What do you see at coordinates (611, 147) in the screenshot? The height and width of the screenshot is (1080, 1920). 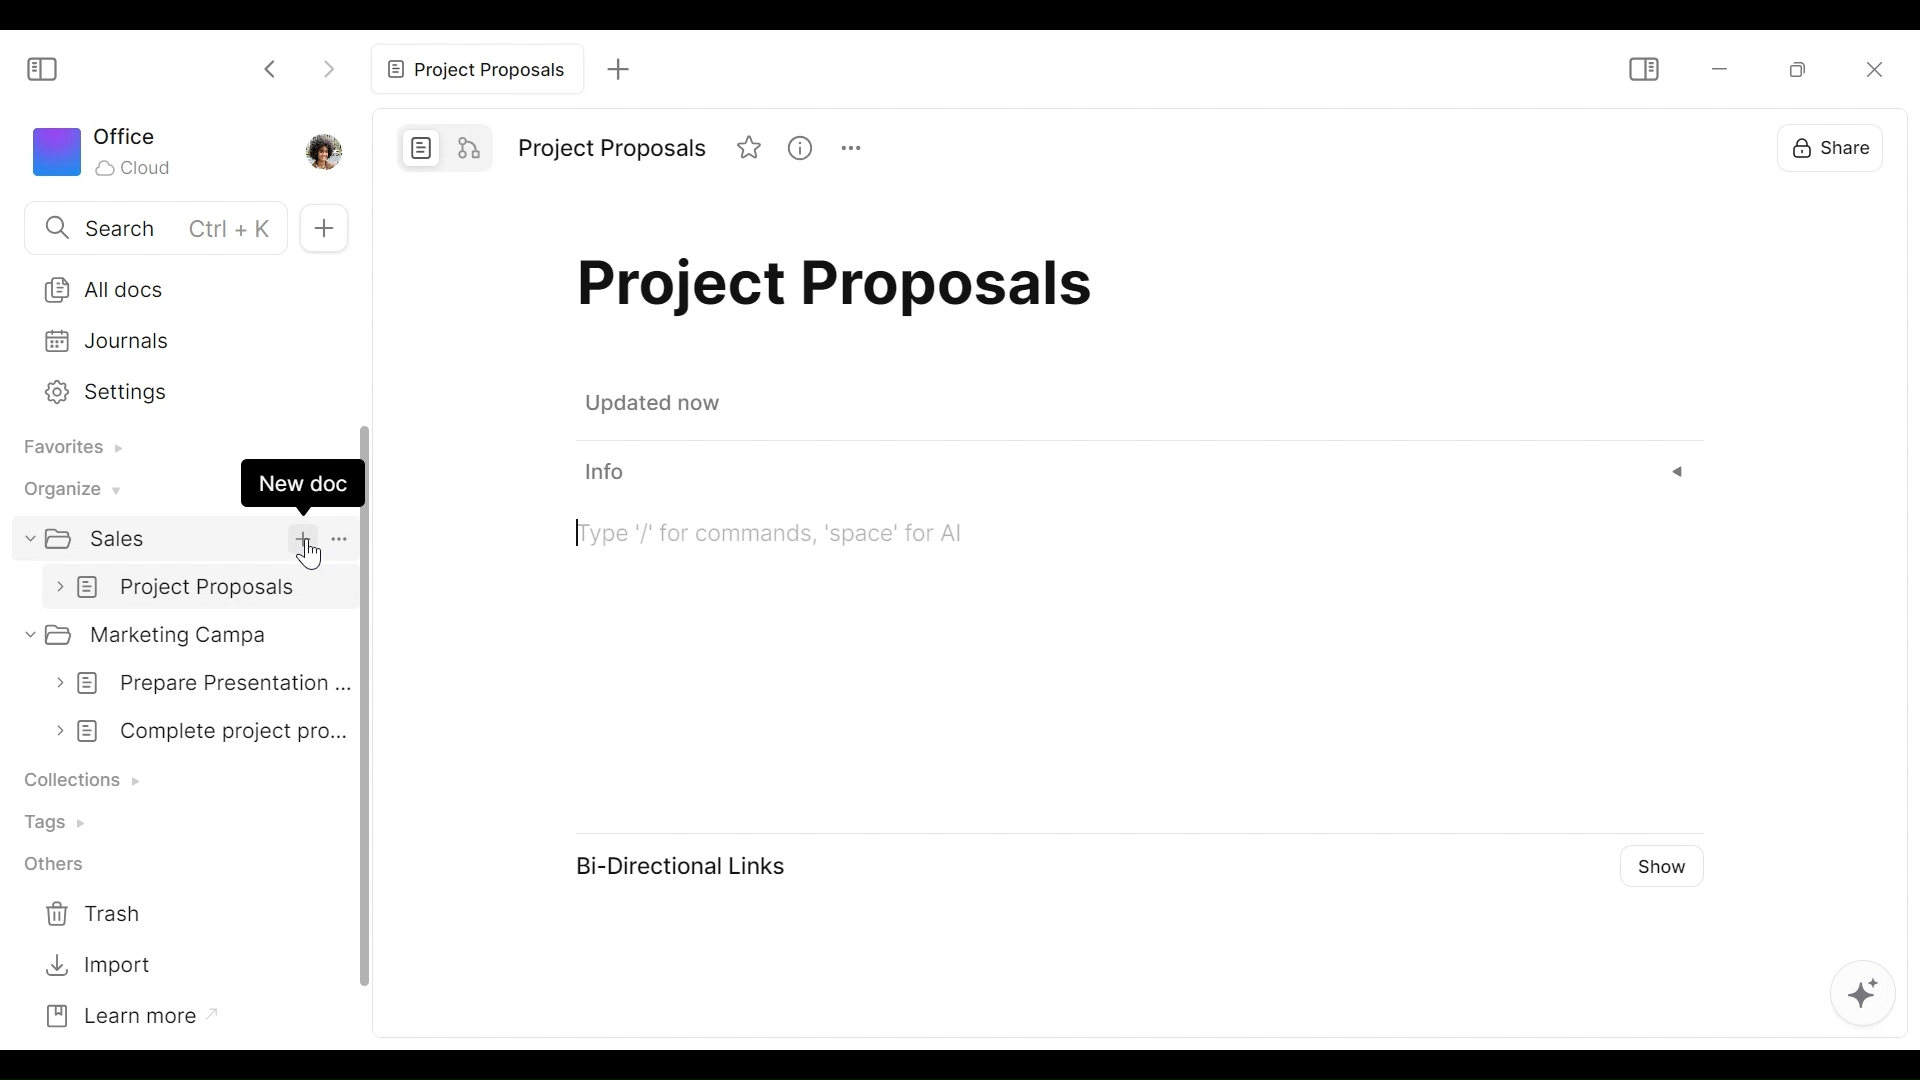 I see `project proposals` at bounding box center [611, 147].